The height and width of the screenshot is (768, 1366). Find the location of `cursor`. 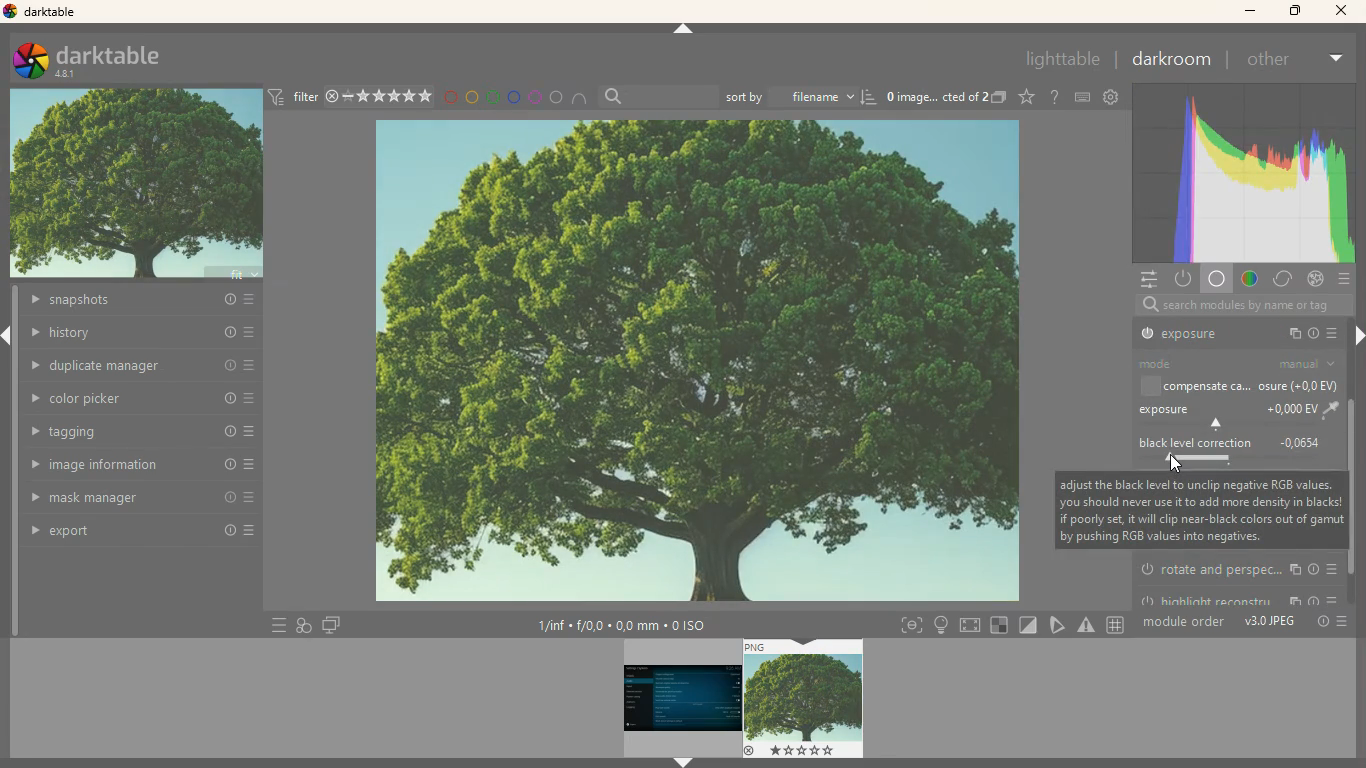

cursor is located at coordinates (1174, 464).